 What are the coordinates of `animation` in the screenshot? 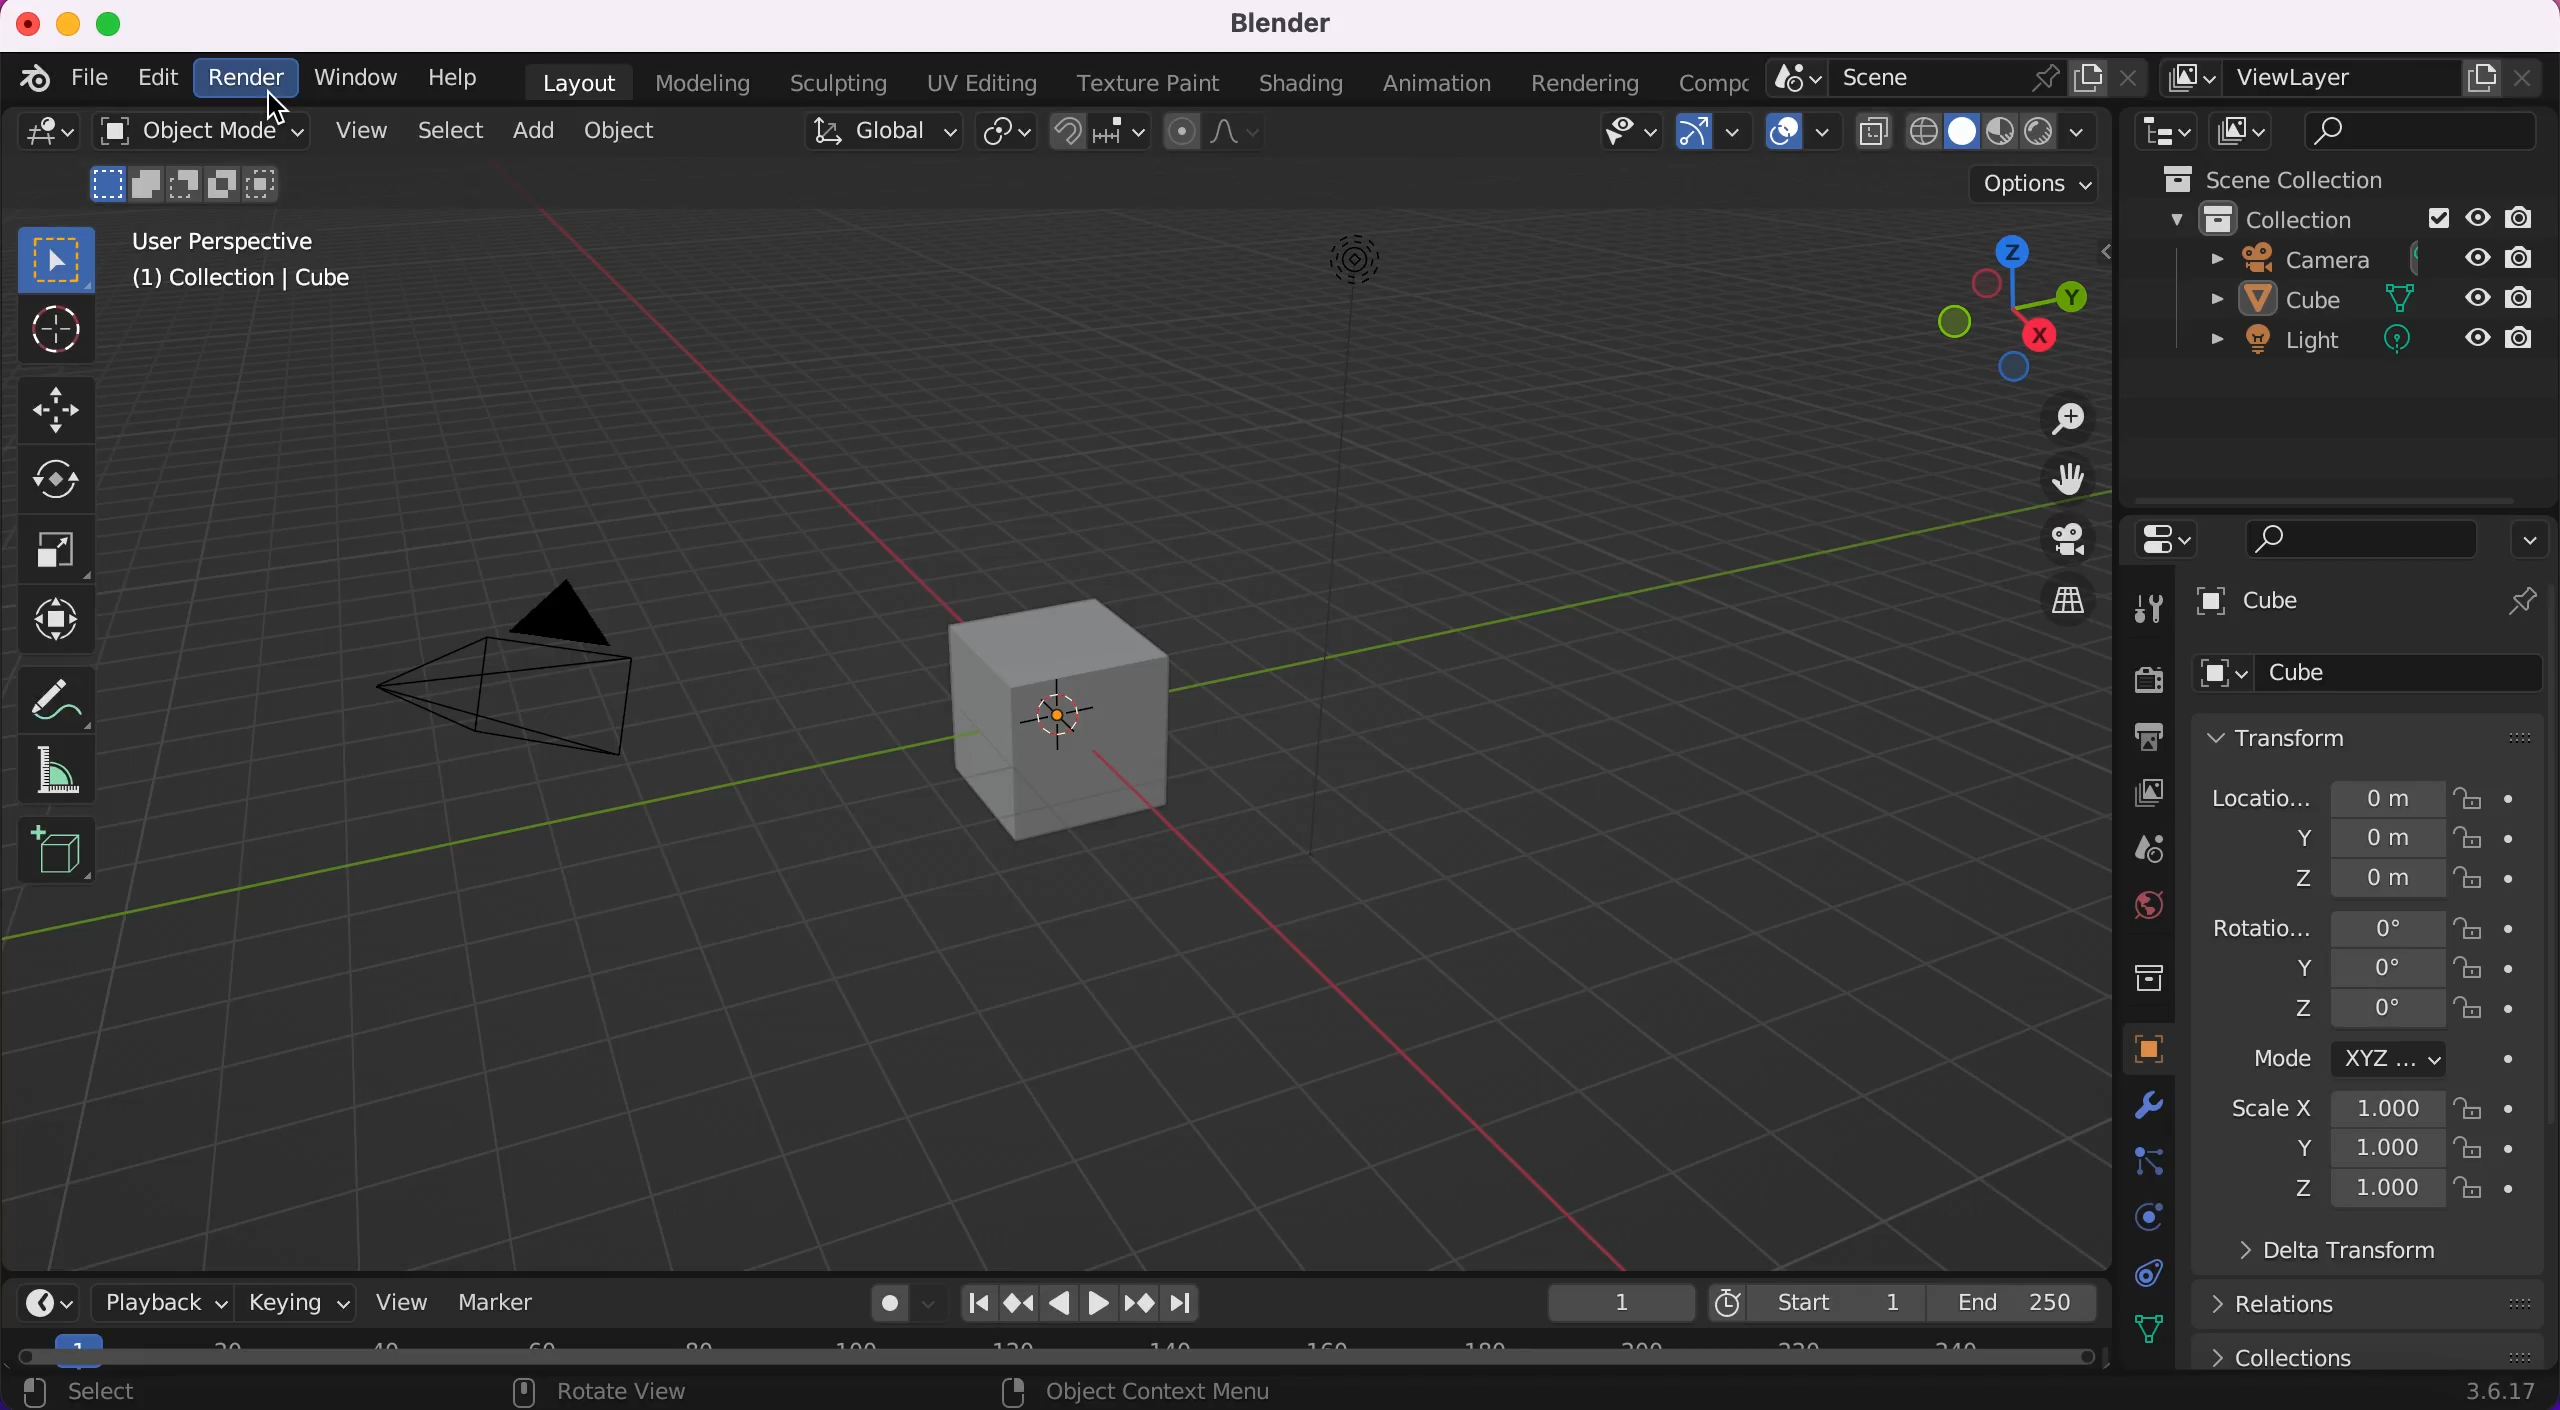 It's located at (1430, 85).